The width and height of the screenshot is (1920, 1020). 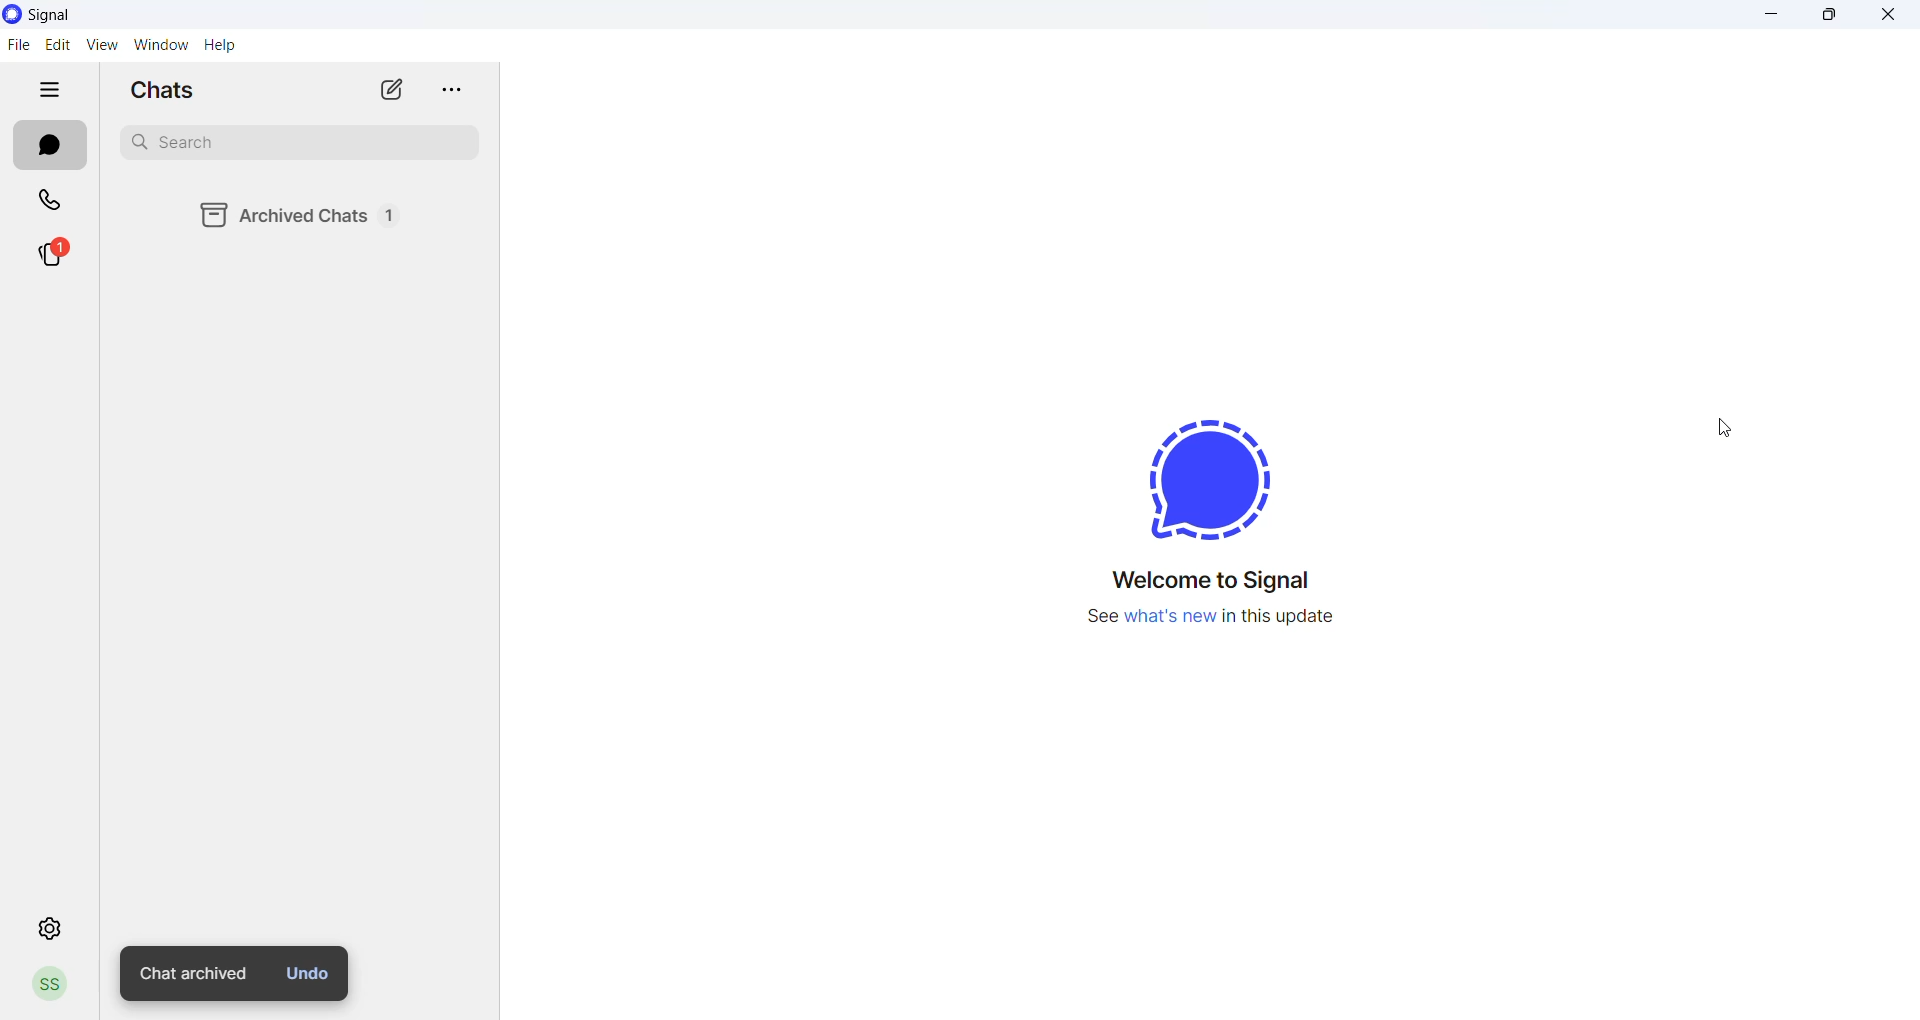 What do you see at coordinates (49, 145) in the screenshot?
I see `chats` at bounding box center [49, 145].